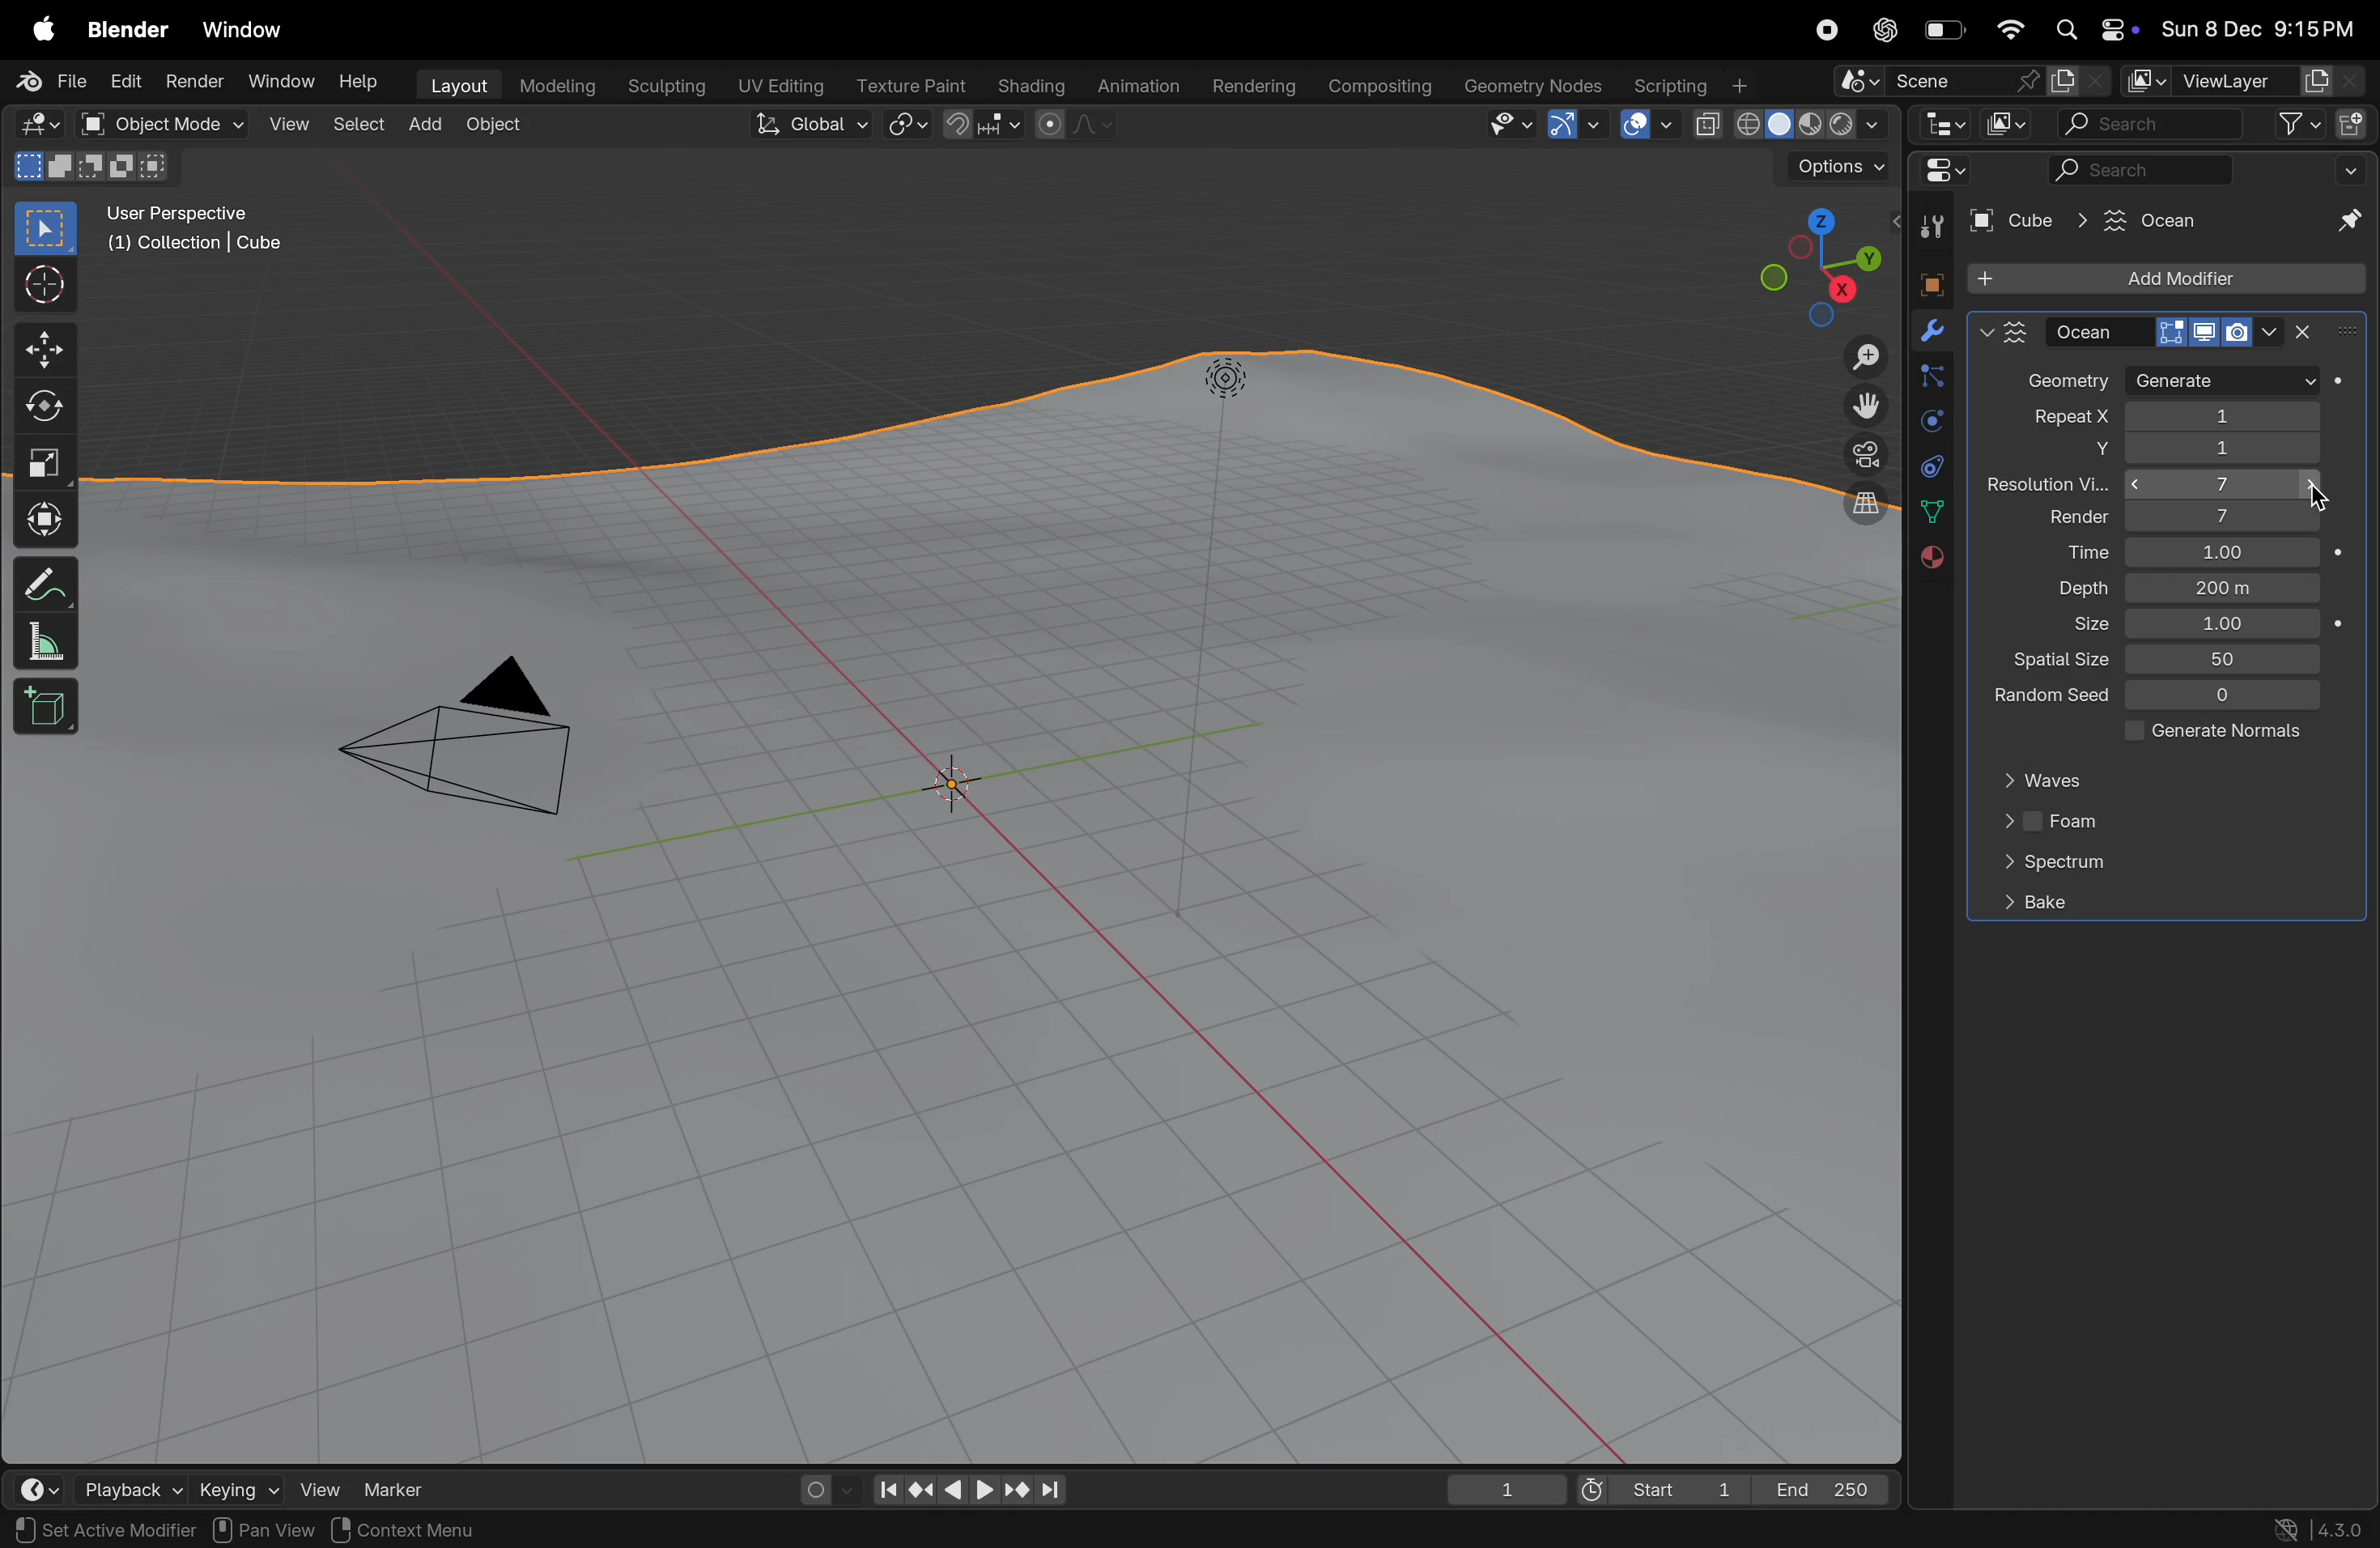 Image resolution: width=2380 pixels, height=1548 pixels. I want to click on view port shading, so click(1788, 125).